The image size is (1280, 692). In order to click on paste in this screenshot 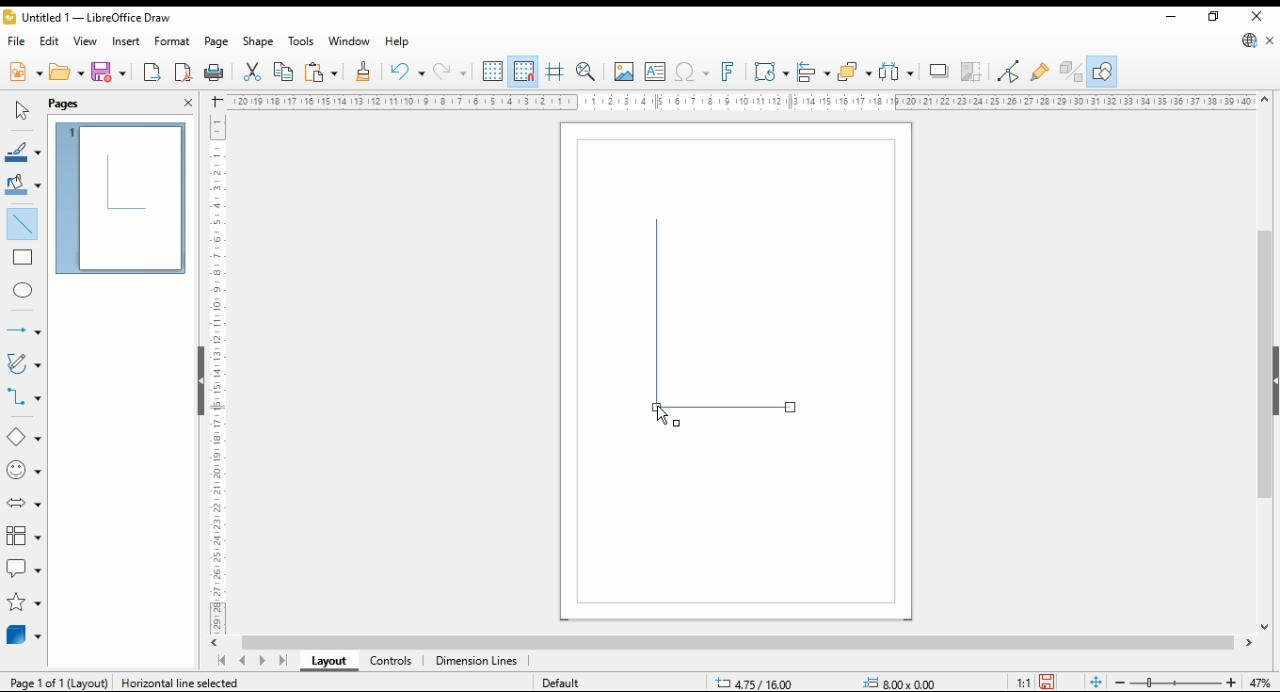, I will do `click(321, 72)`.